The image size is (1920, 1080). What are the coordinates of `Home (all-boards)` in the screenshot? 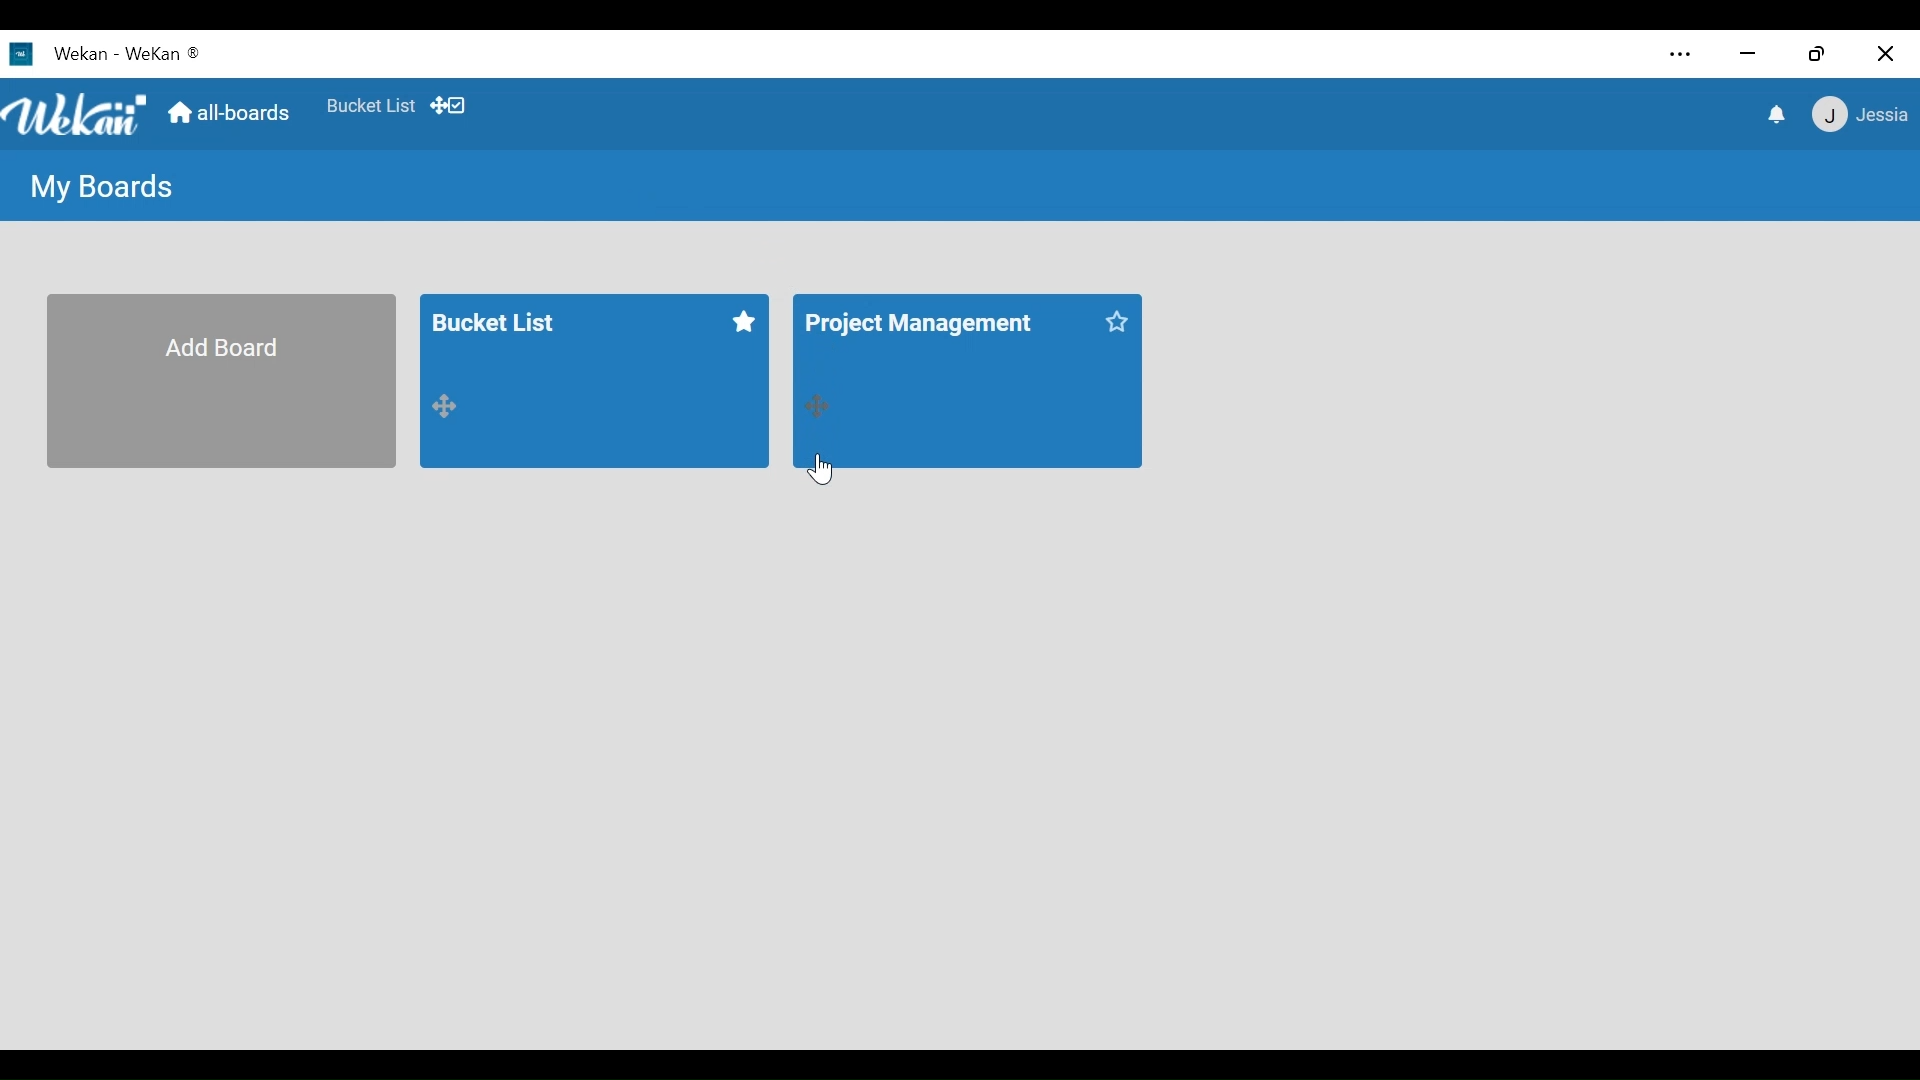 It's located at (232, 113).